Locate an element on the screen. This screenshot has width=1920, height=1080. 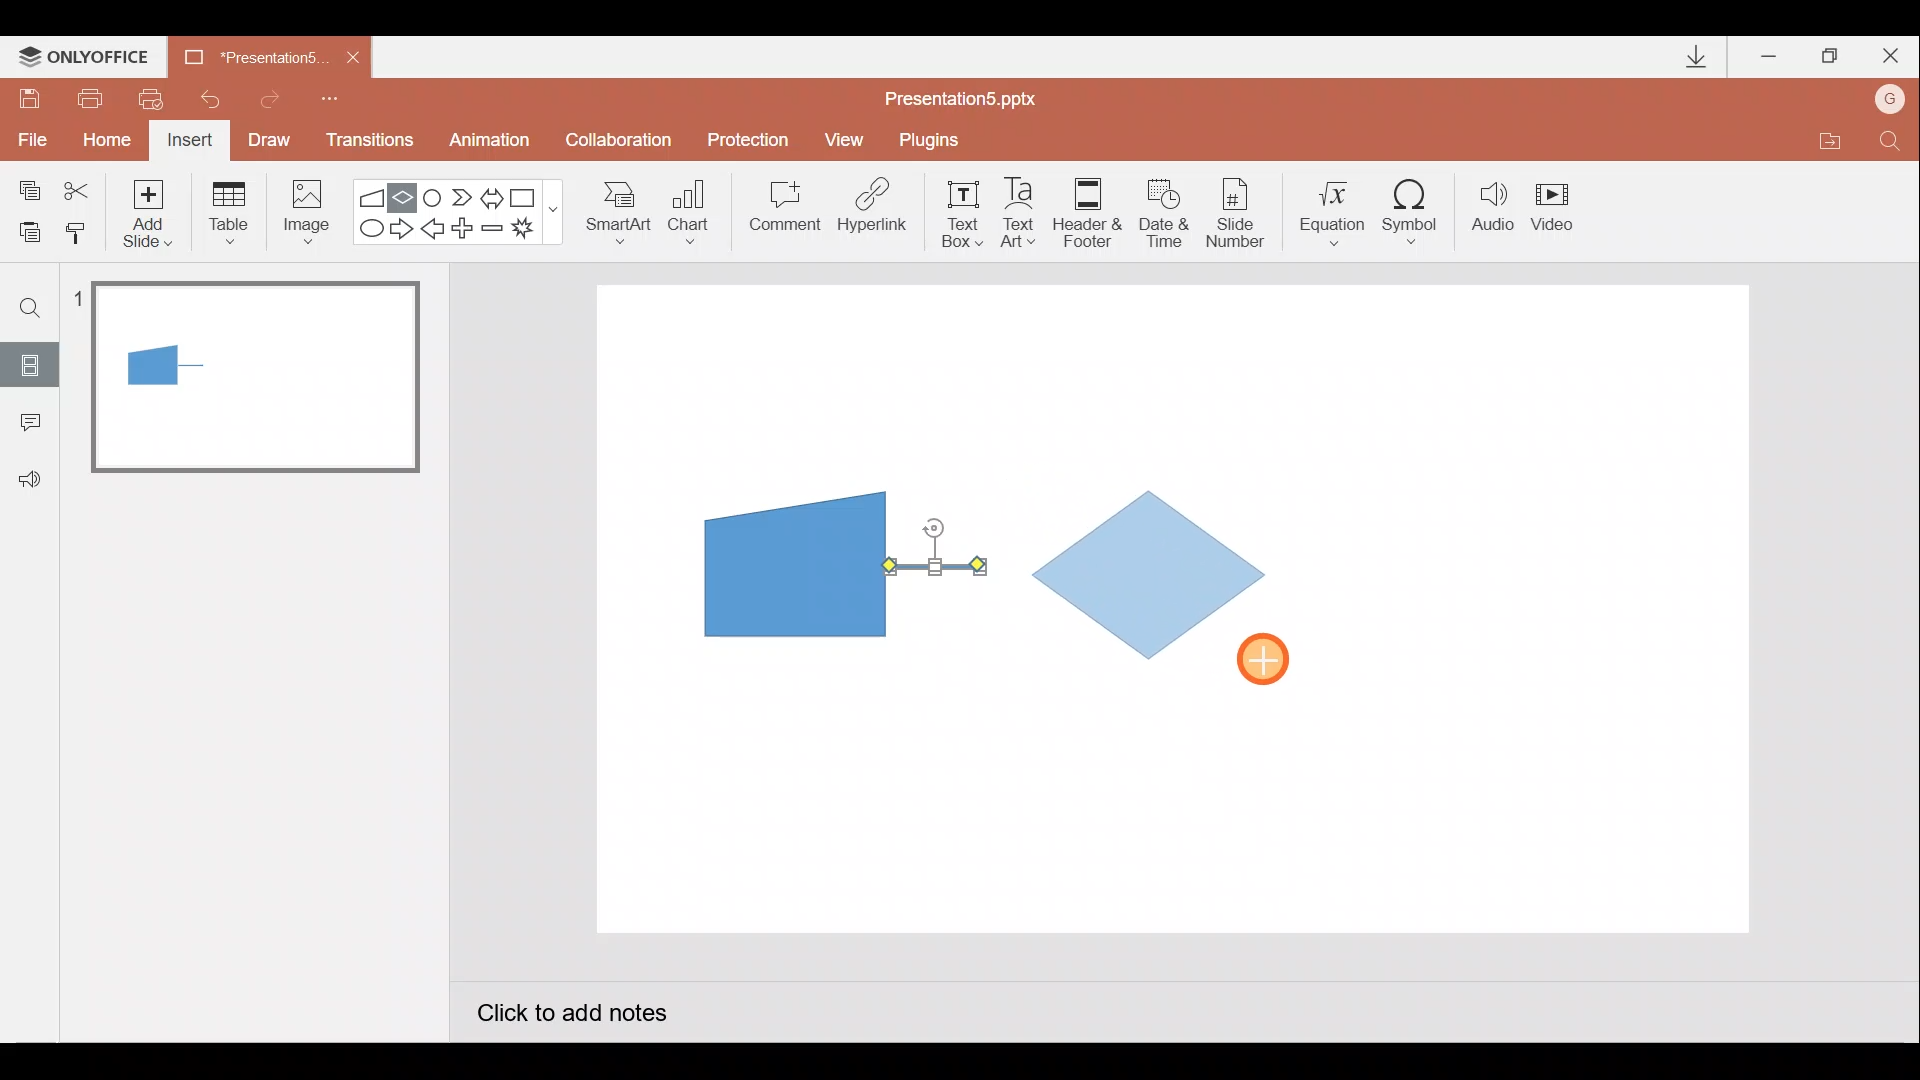
Protection is located at coordinates (754, 139).